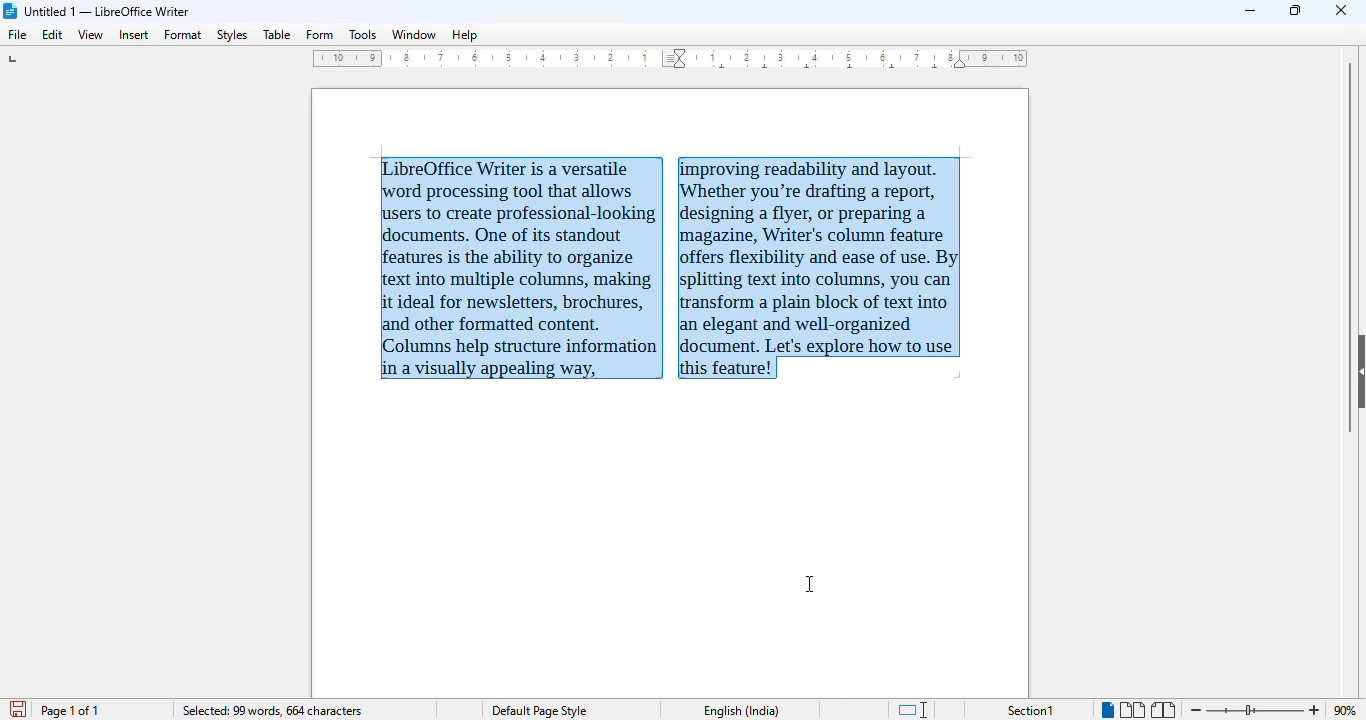 The height and width of the screenshot is (720, 1366). Describe the element at coordinates (1165, 710) in the screenshot. I see `book view` at that location.